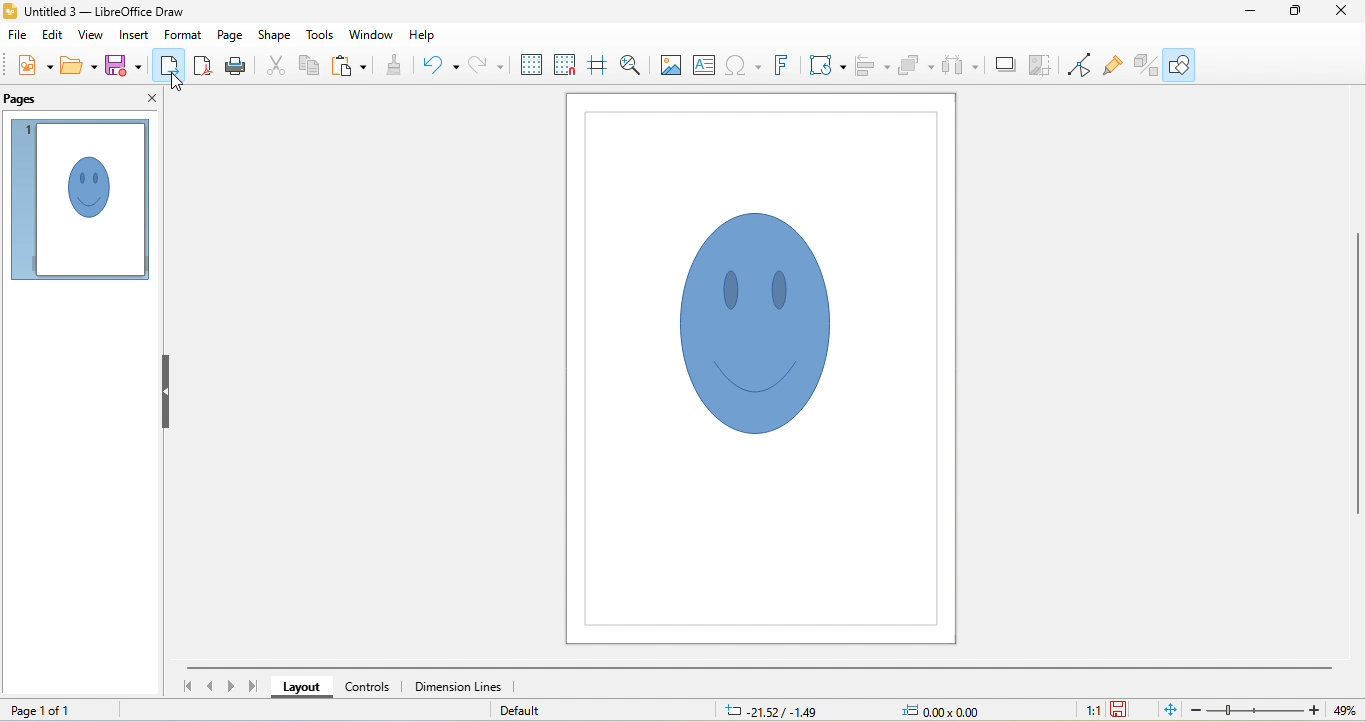  I want to click on image, so click(670, 64).